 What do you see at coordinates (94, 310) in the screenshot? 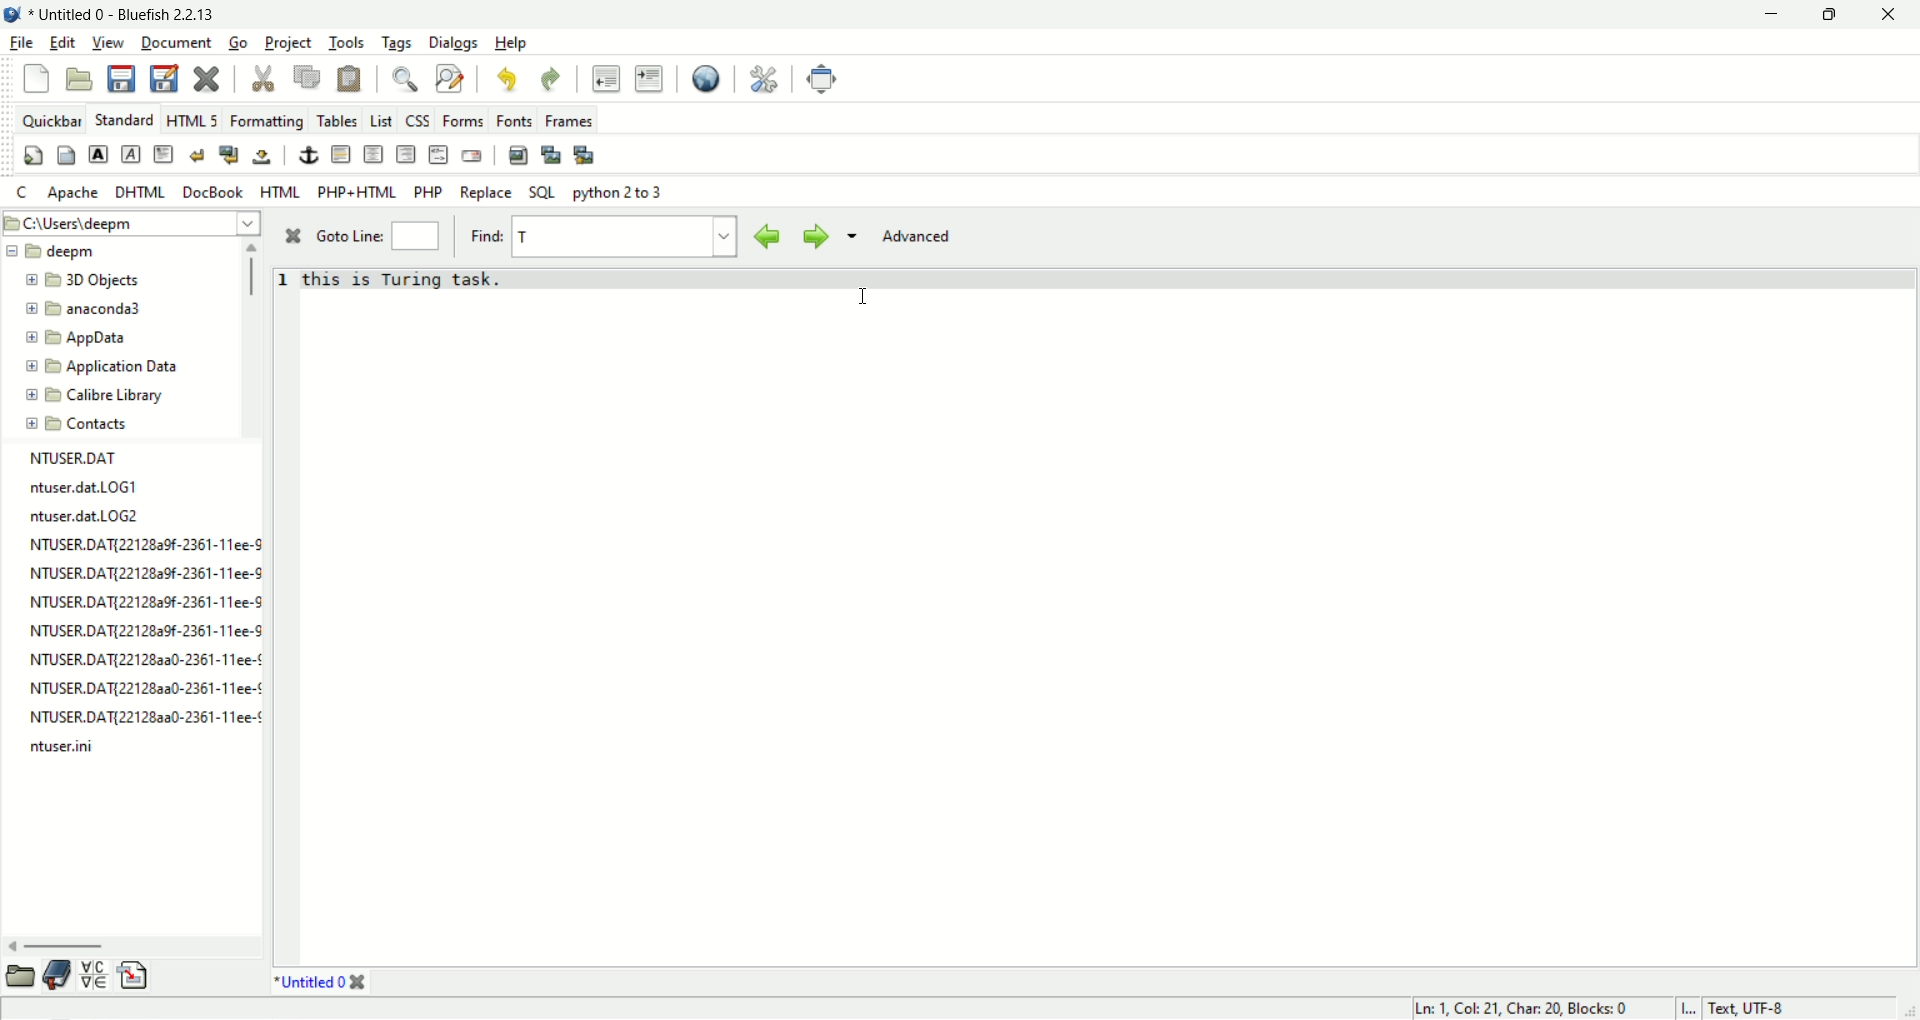
I see `folder name` at bounding box center [94, 310].